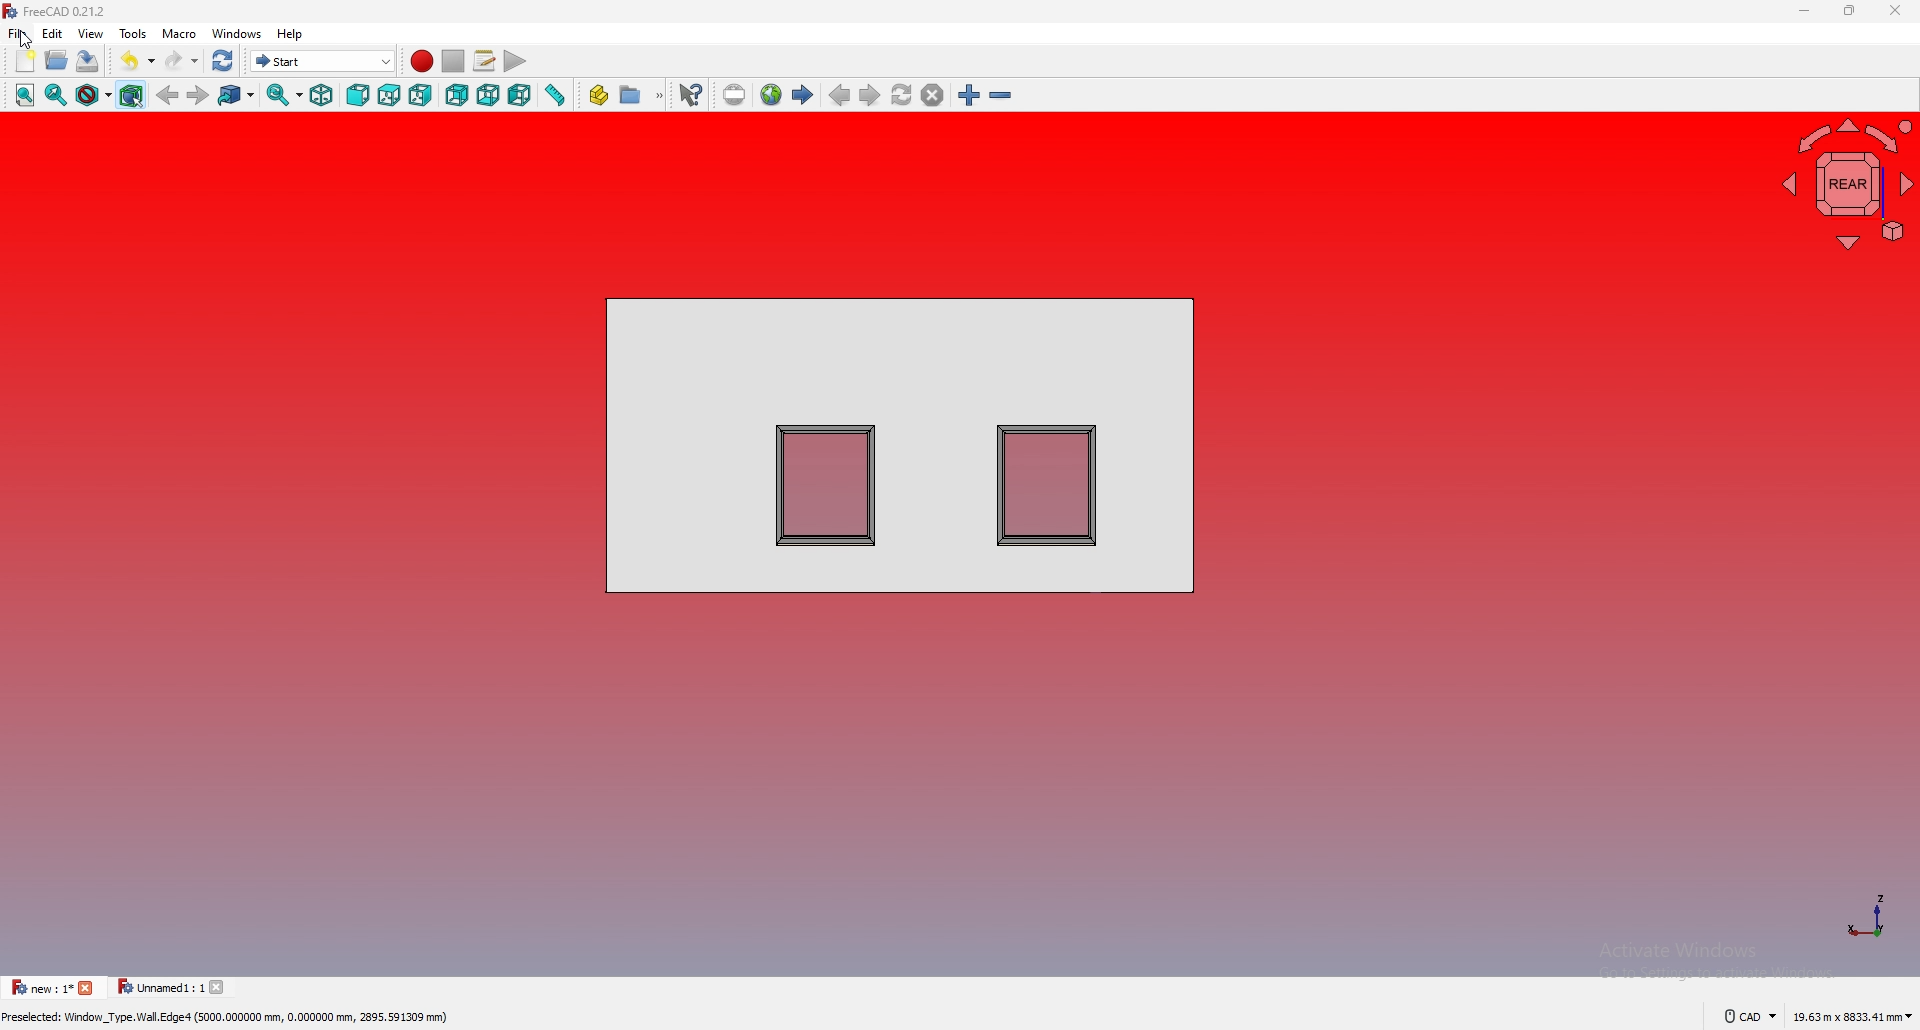 This screenshot has height=1030, width=1920. I want to click on shapes, so click(900, 445).